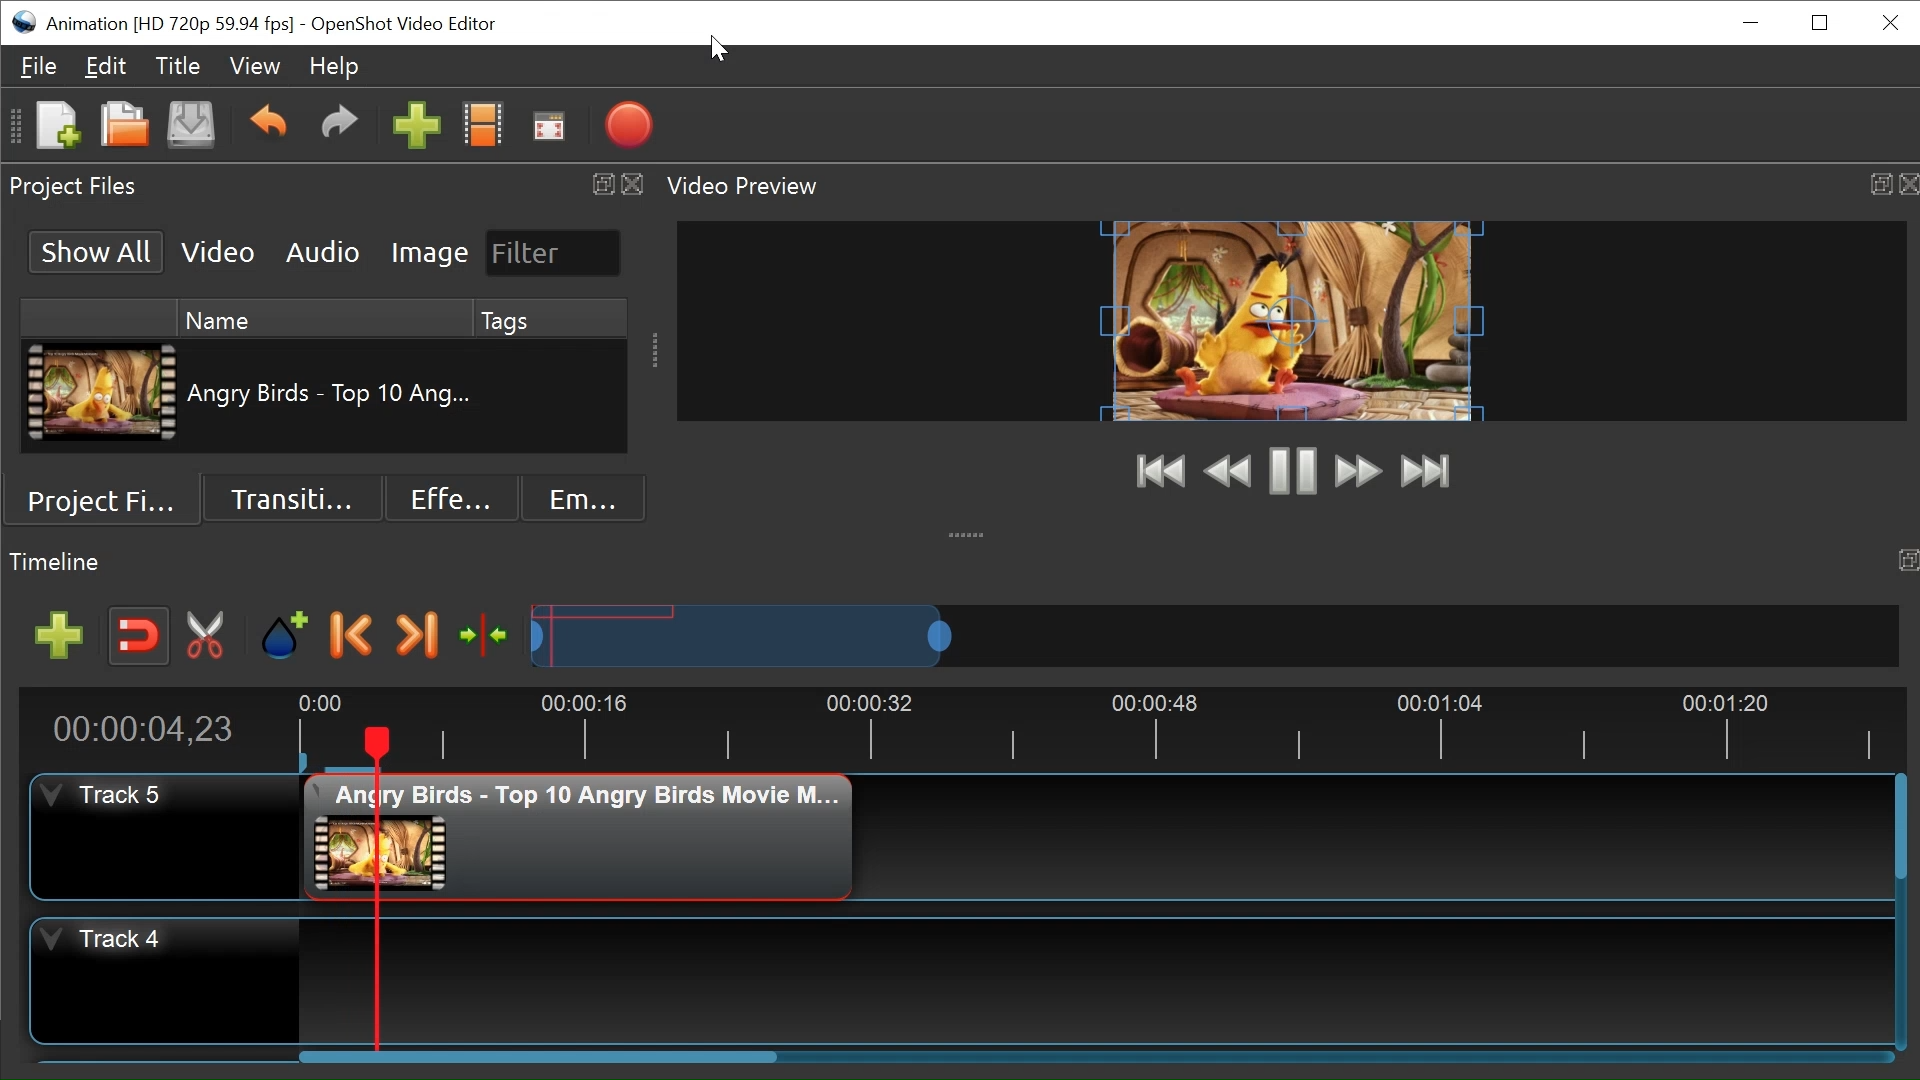  I want to click on Horizontal Scroll bar, so click(1901, 826).